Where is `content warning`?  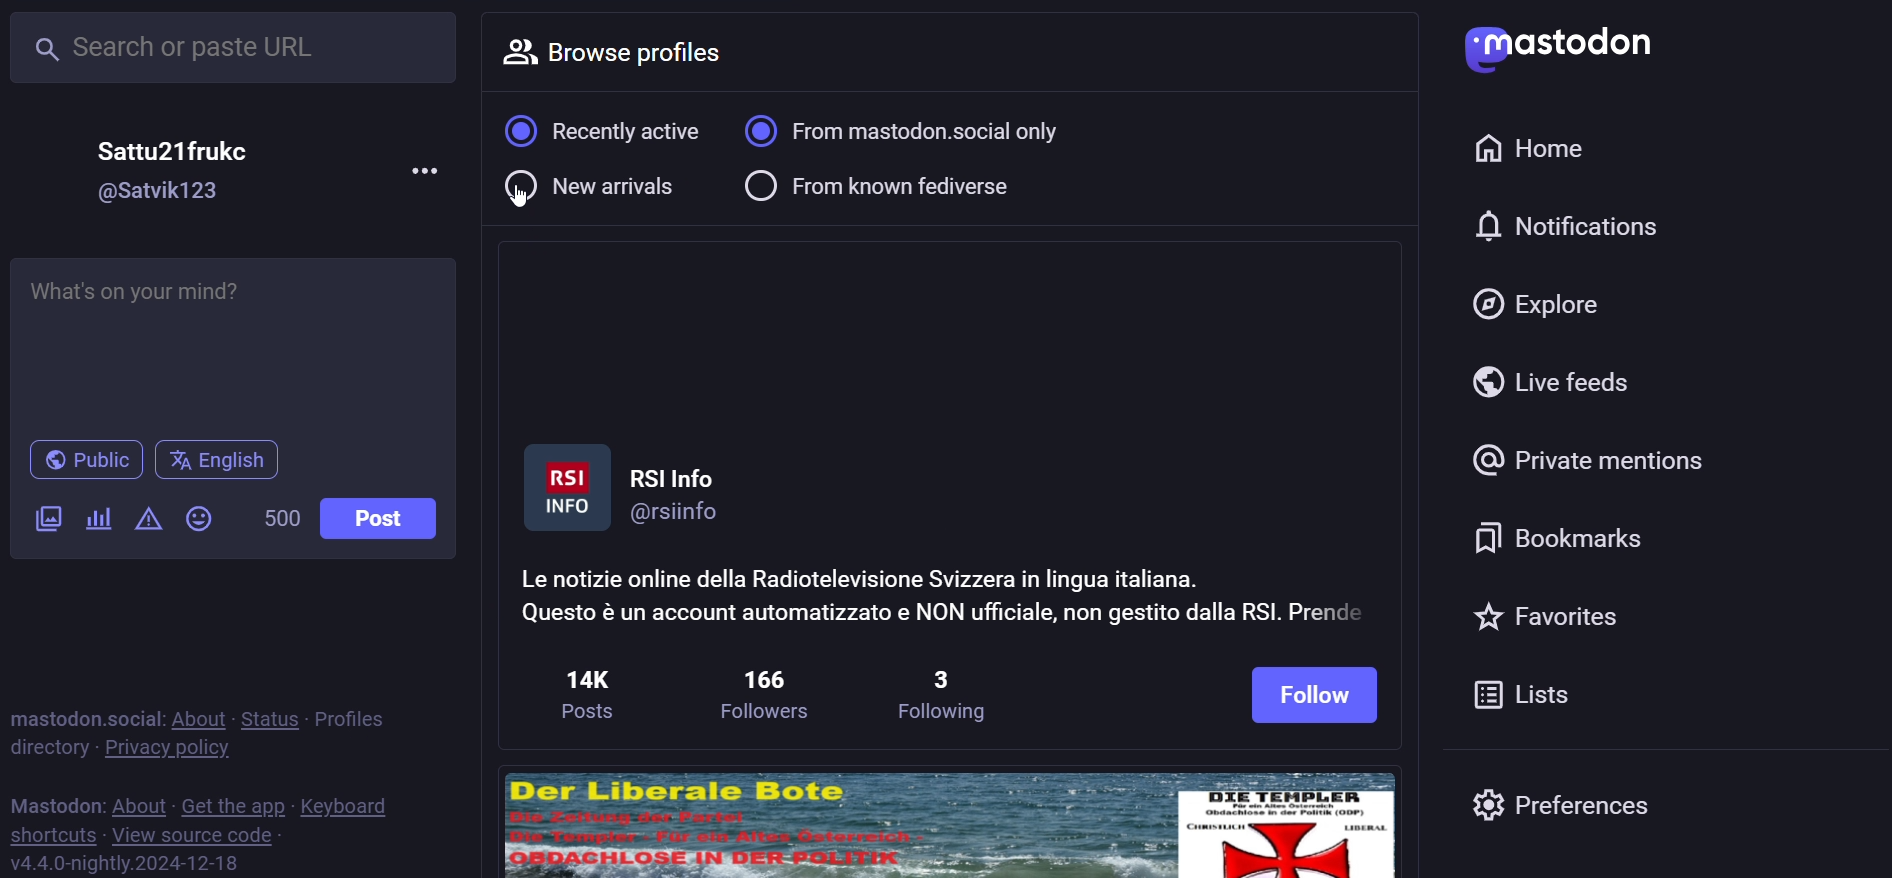 content warning is located at coordinates (148, 520).